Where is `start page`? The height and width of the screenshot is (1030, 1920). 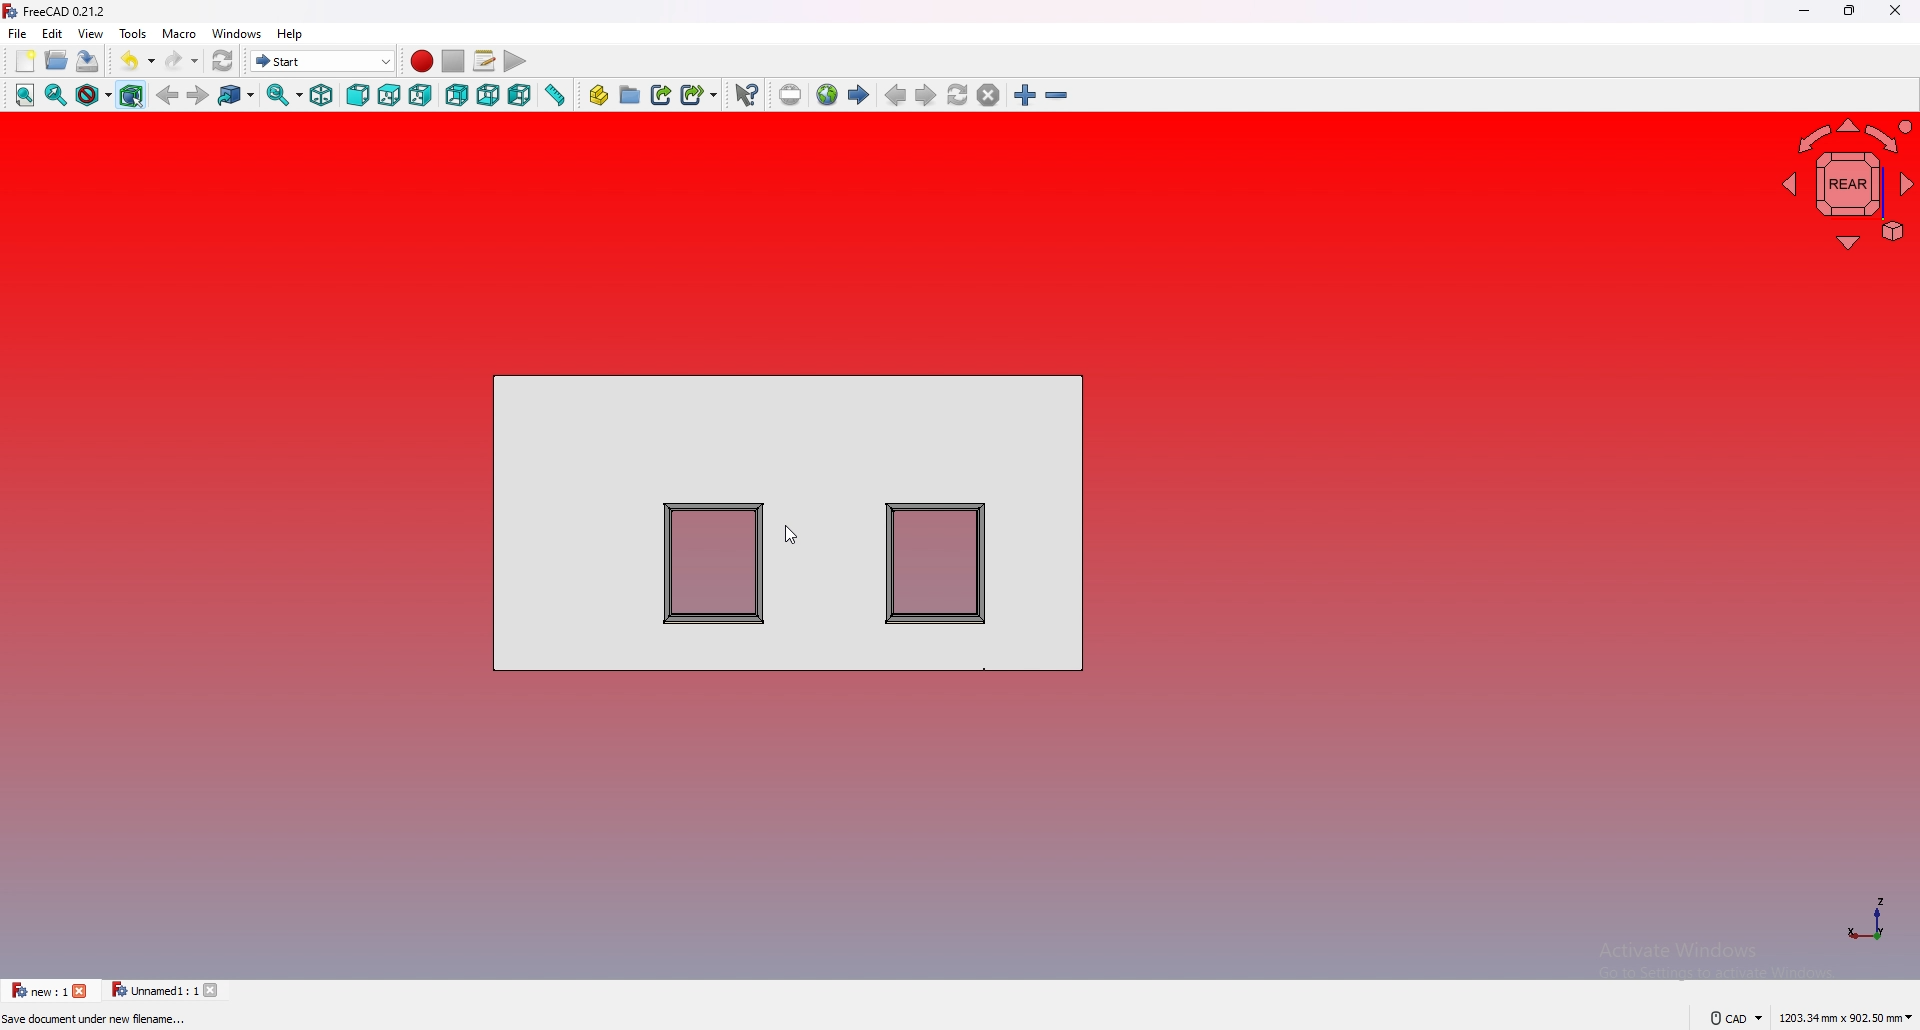
start page is located at coordinates (859, 95).